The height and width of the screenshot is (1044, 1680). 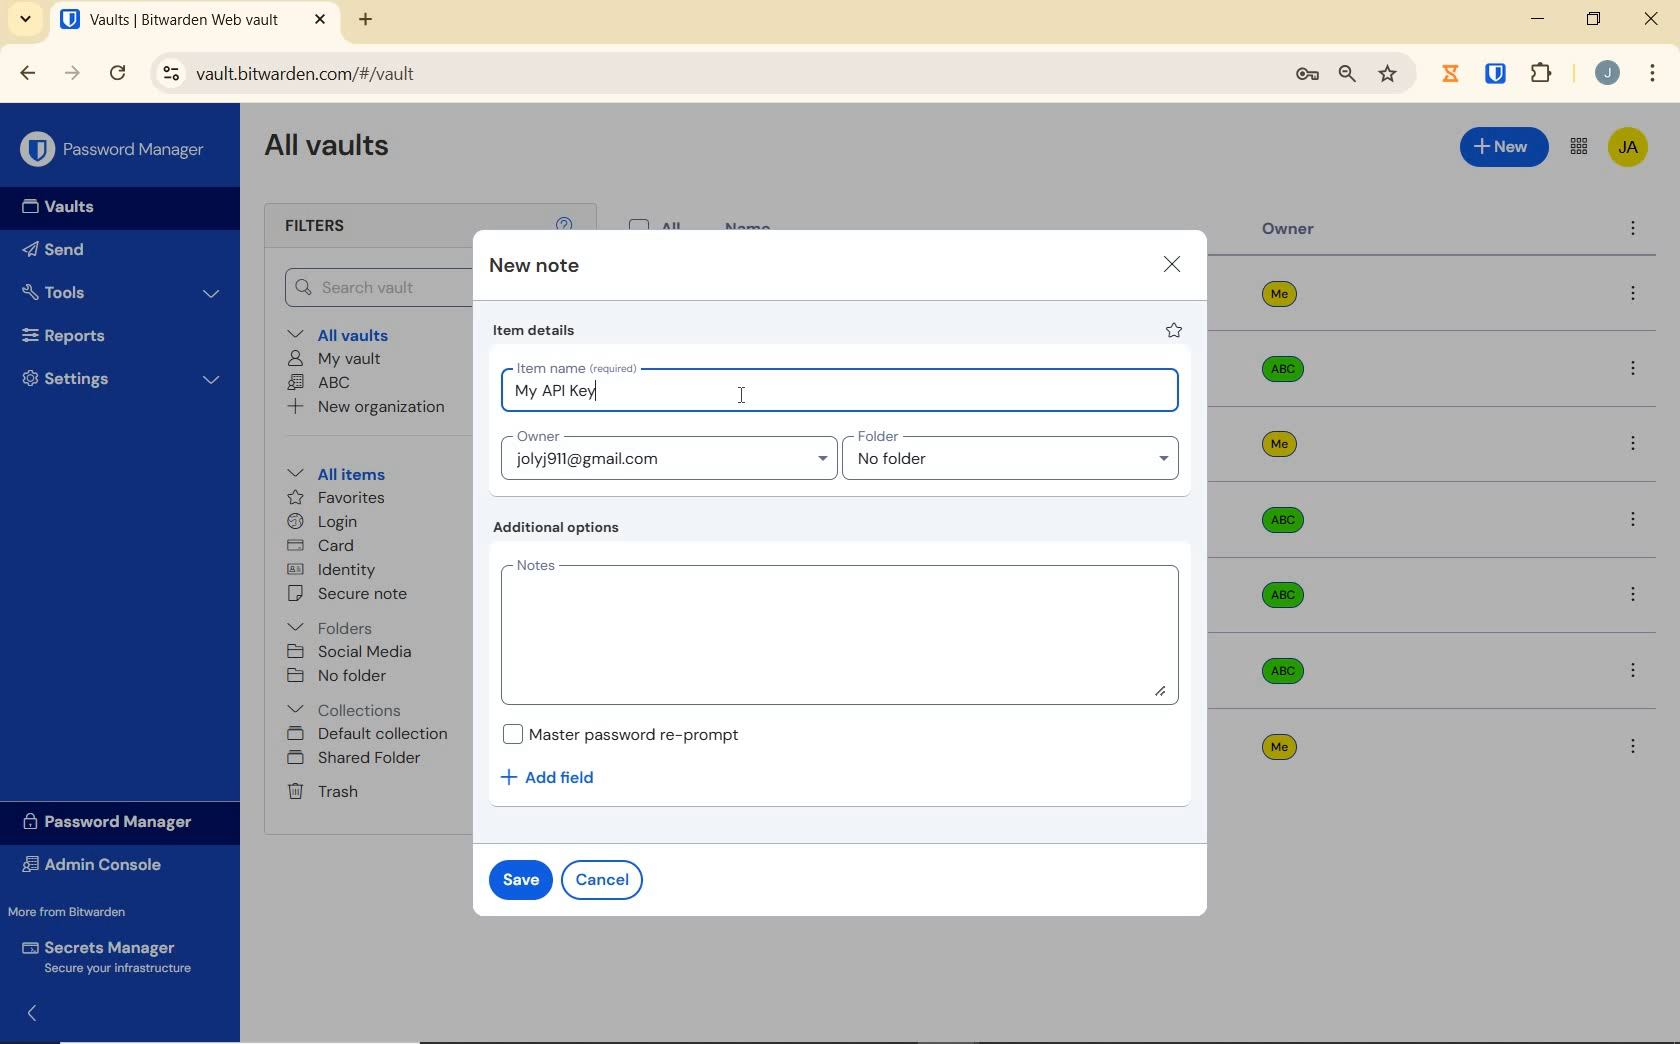 I want to click on All, so click(x=659, y=221).